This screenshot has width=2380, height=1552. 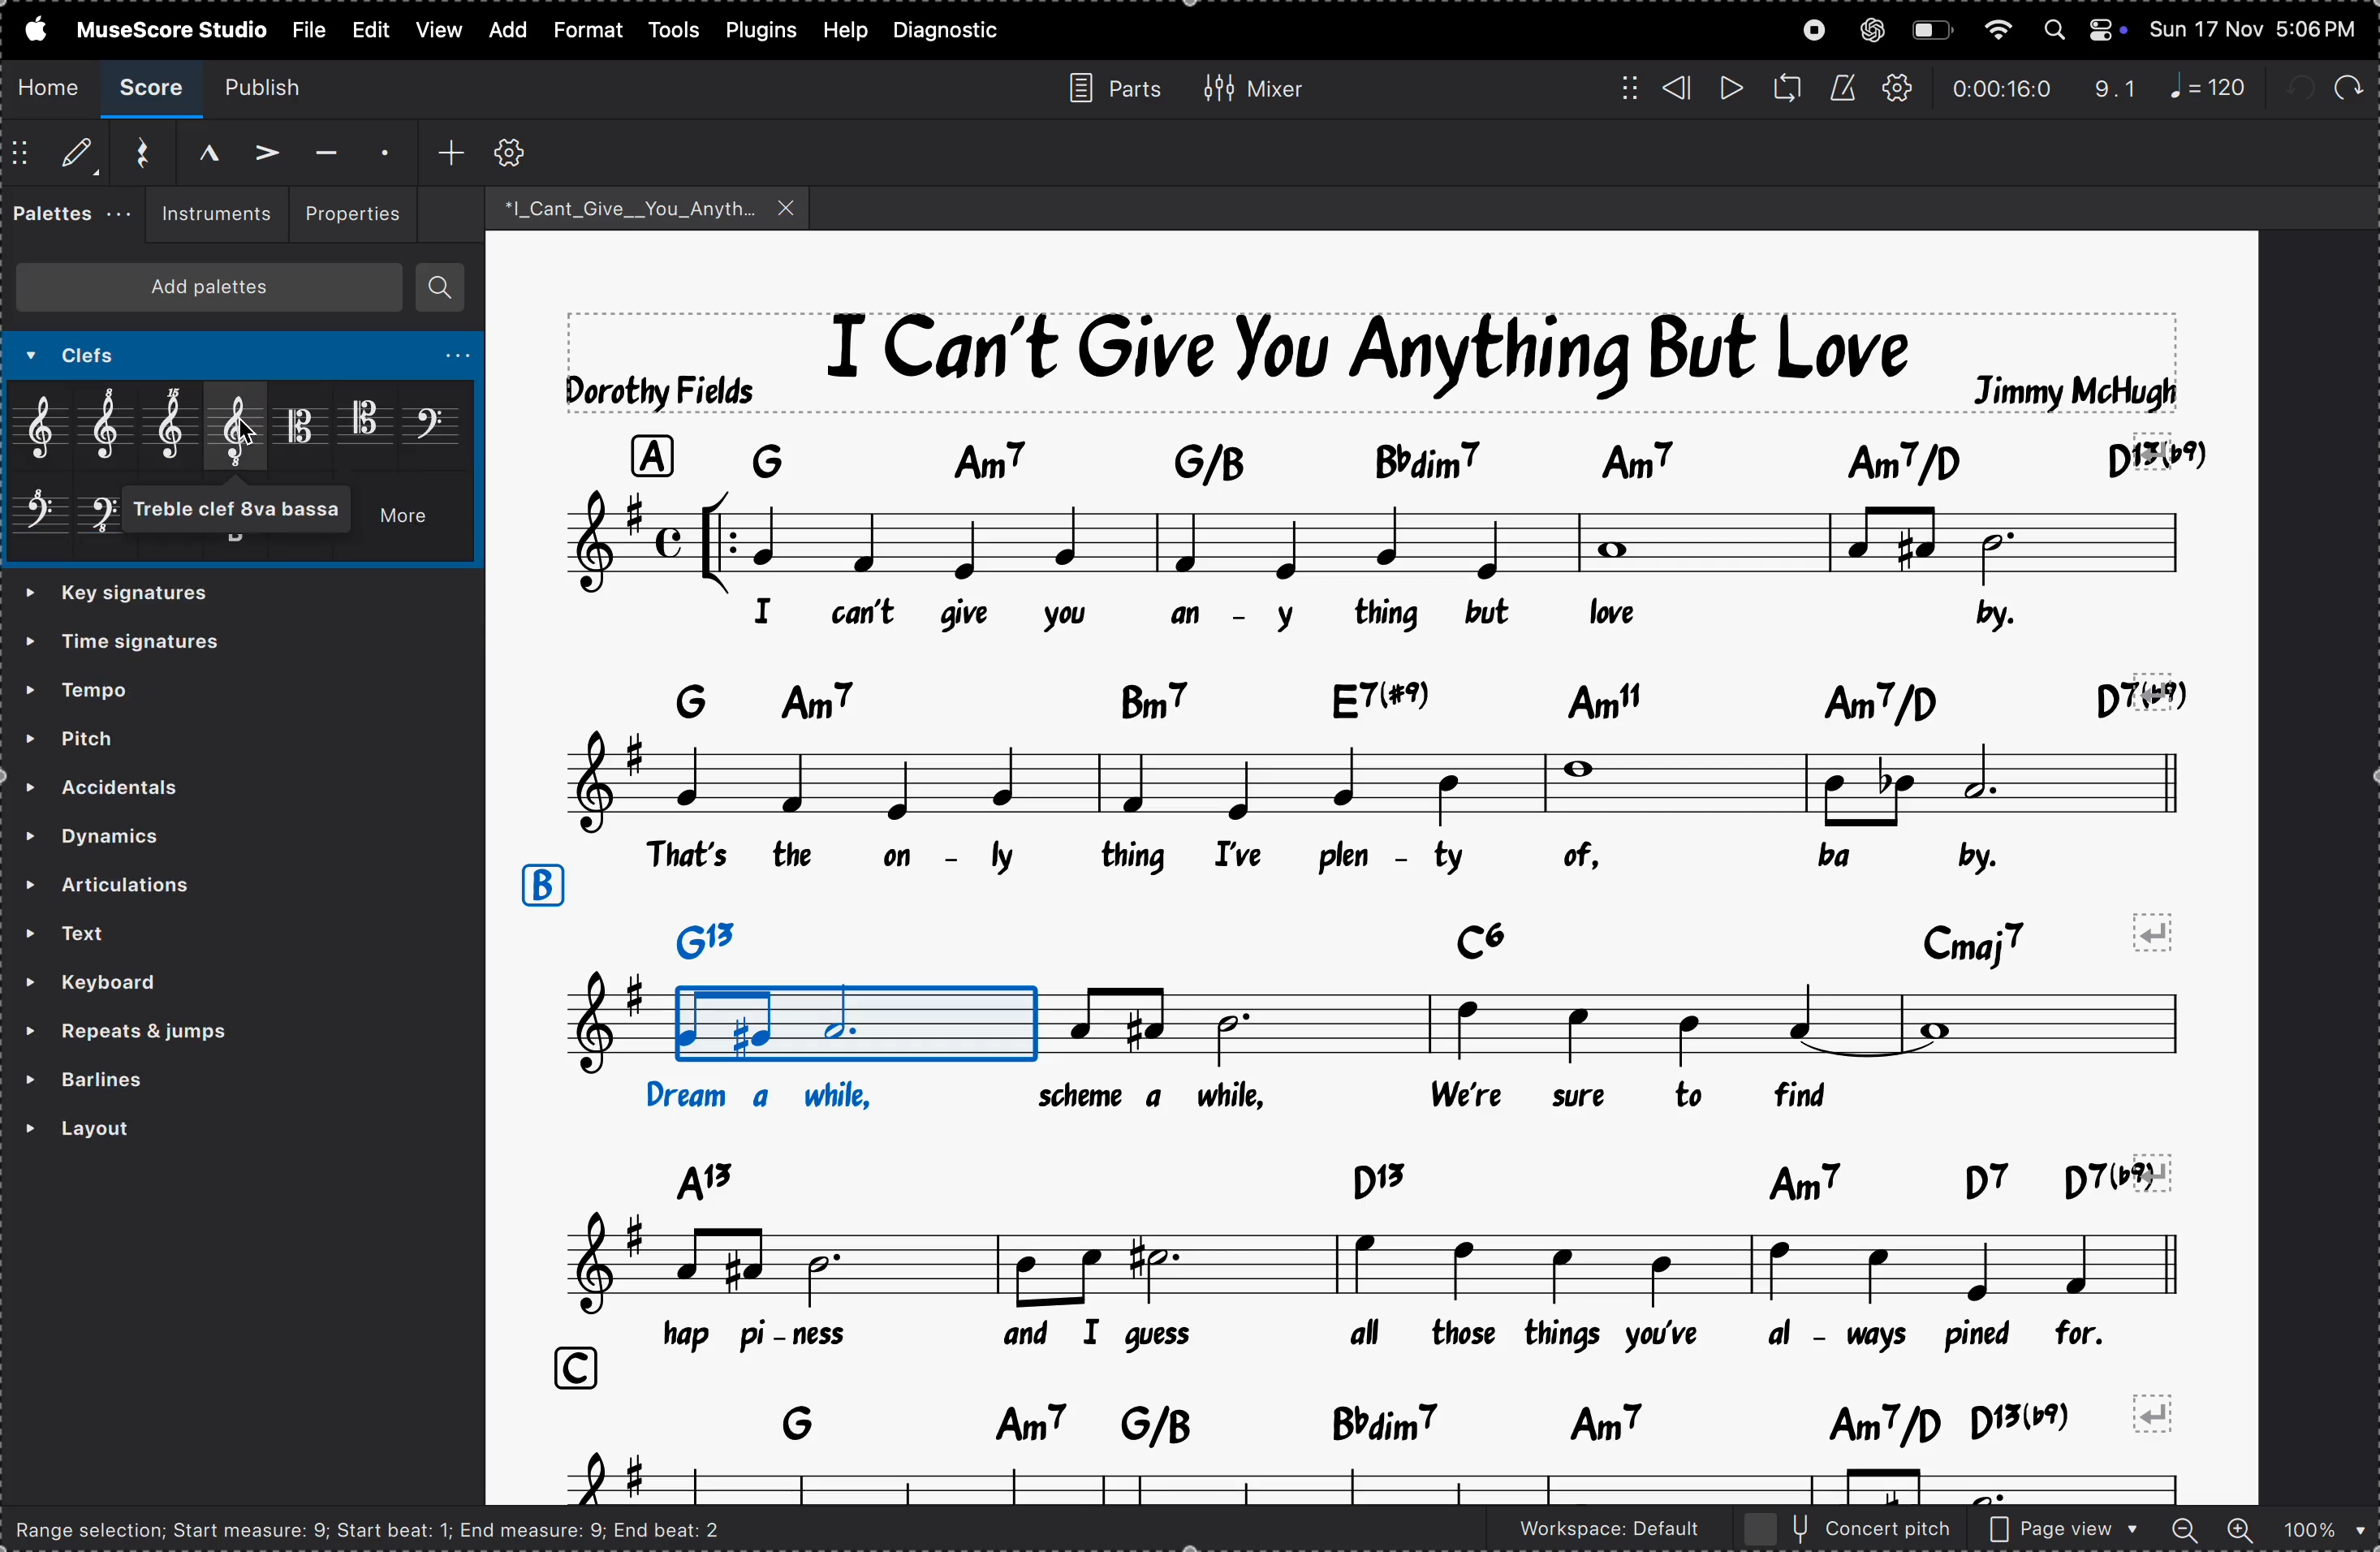 What do you see at coordinates (1385, 1178) in the screenshot?
I see `key notes` at bounding box center [1385, 1178].